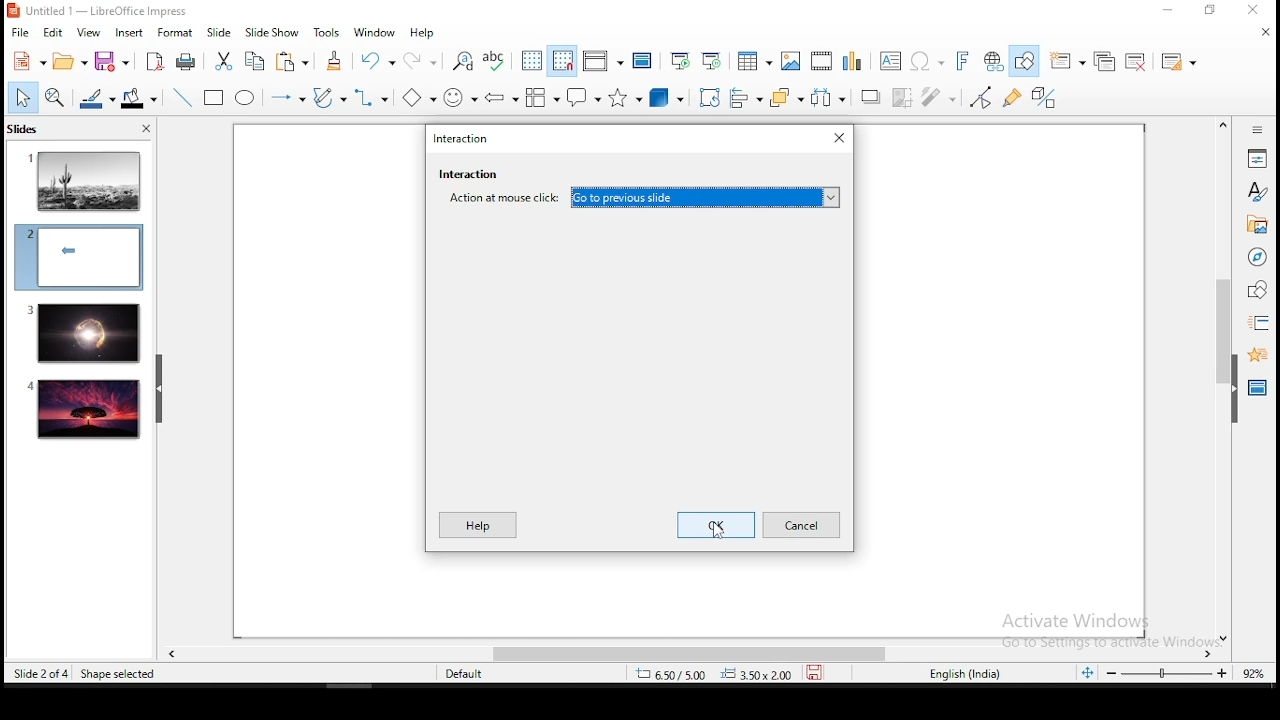  What do you see at coordinates (463, 136) in the screenshot?
I see `window name` at bounding box center [463, 136].